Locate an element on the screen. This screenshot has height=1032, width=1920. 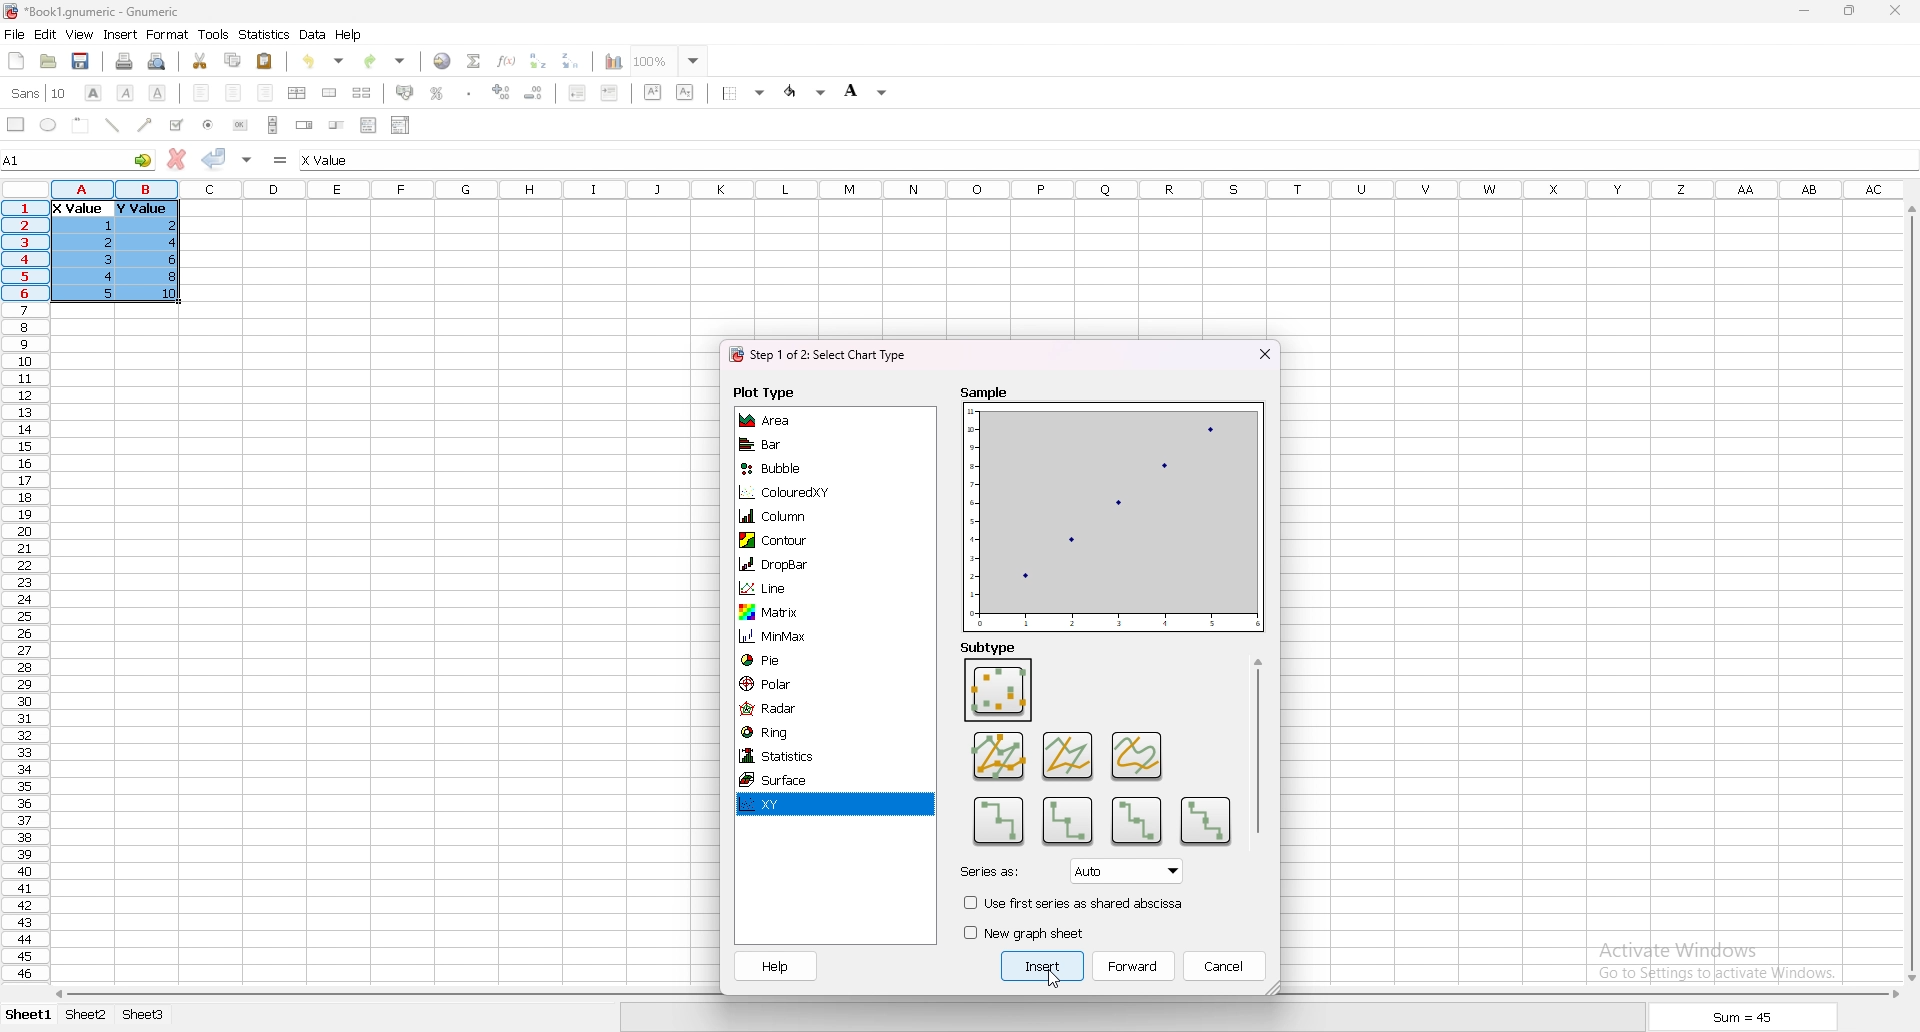
format is located at coordinates (168, 34).